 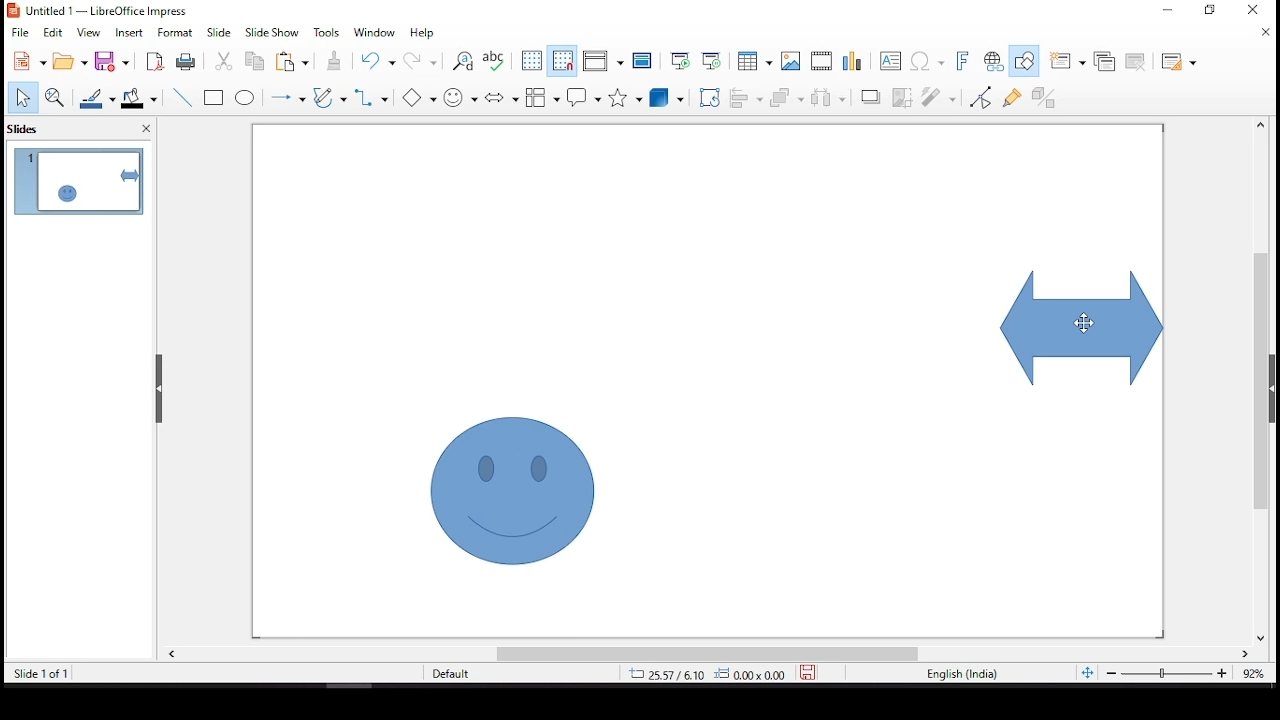 I want to click on clone formatting, so click(x=333, y=65).